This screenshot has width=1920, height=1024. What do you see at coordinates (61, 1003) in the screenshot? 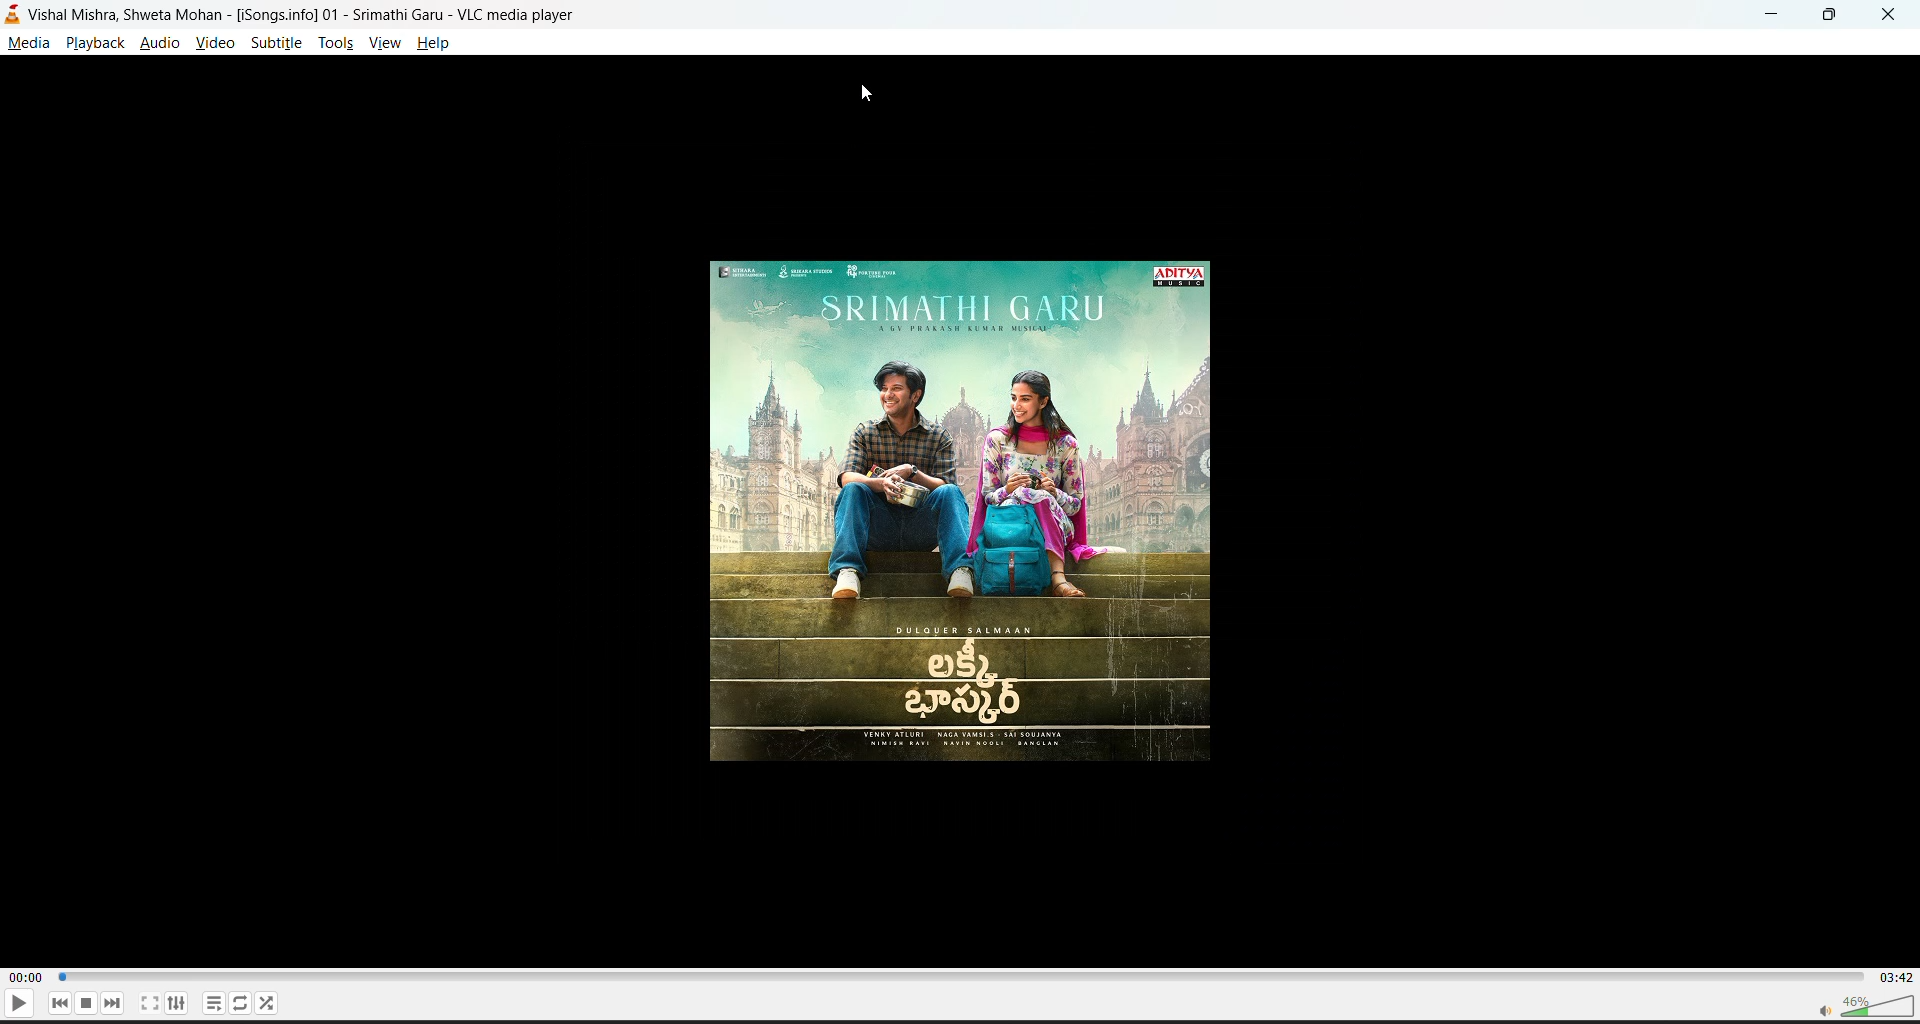
I see `previous` at bounding box center [61, 1003].